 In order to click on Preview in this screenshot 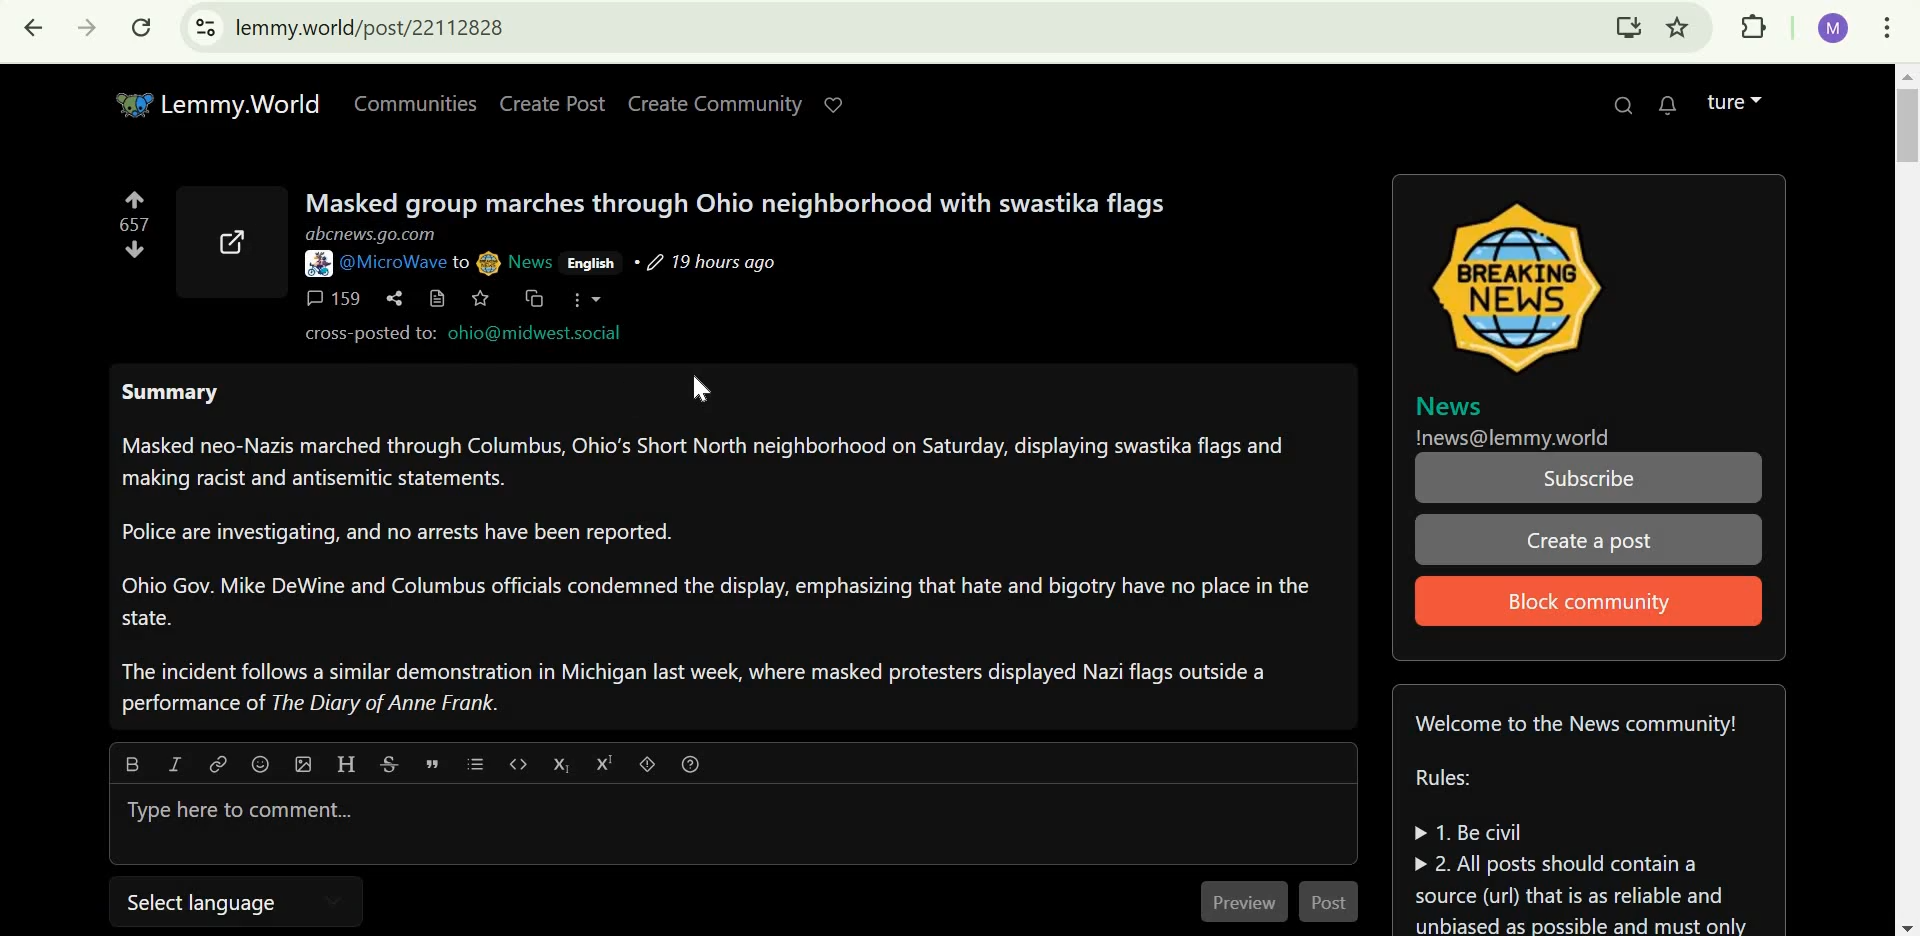, I will do `click(1239, 904)`.